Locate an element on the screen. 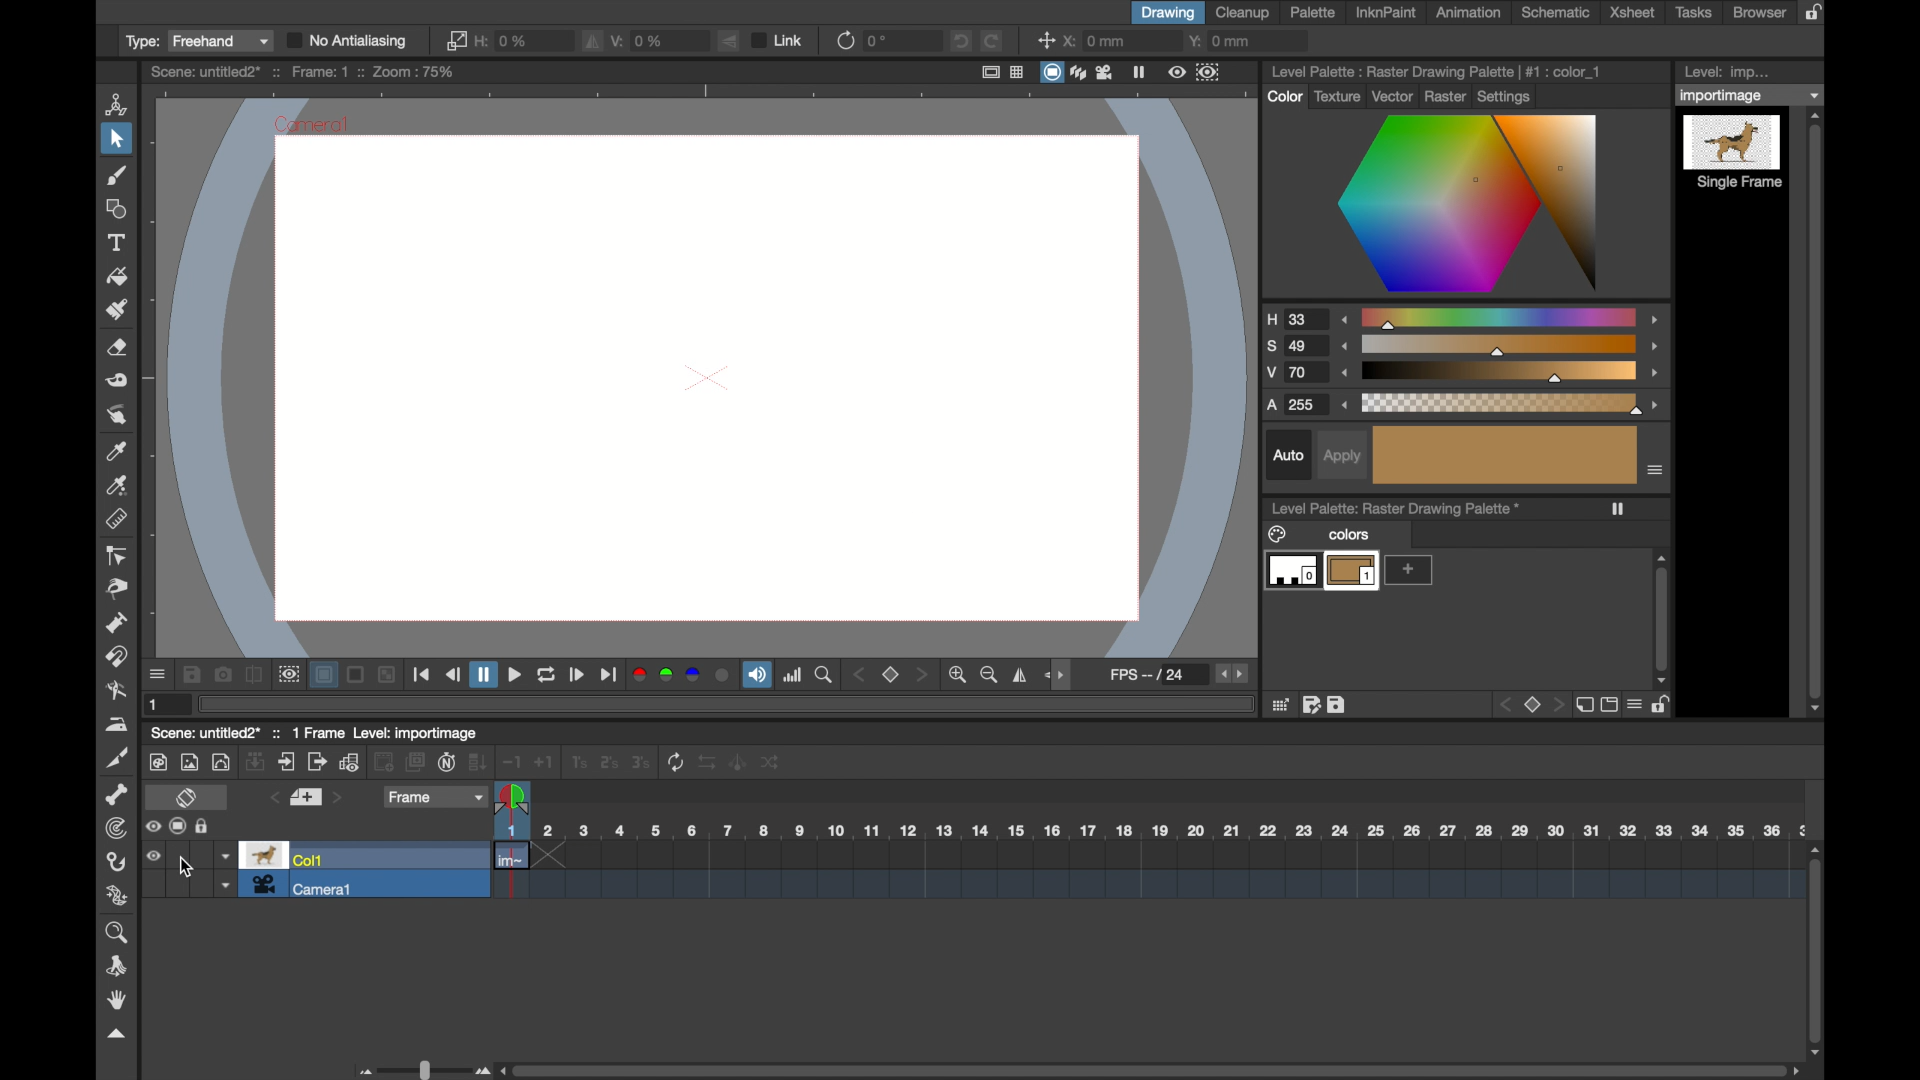 The height and width of the screenshot is (1080, 1920). pause is located at coordinates (484, 675).